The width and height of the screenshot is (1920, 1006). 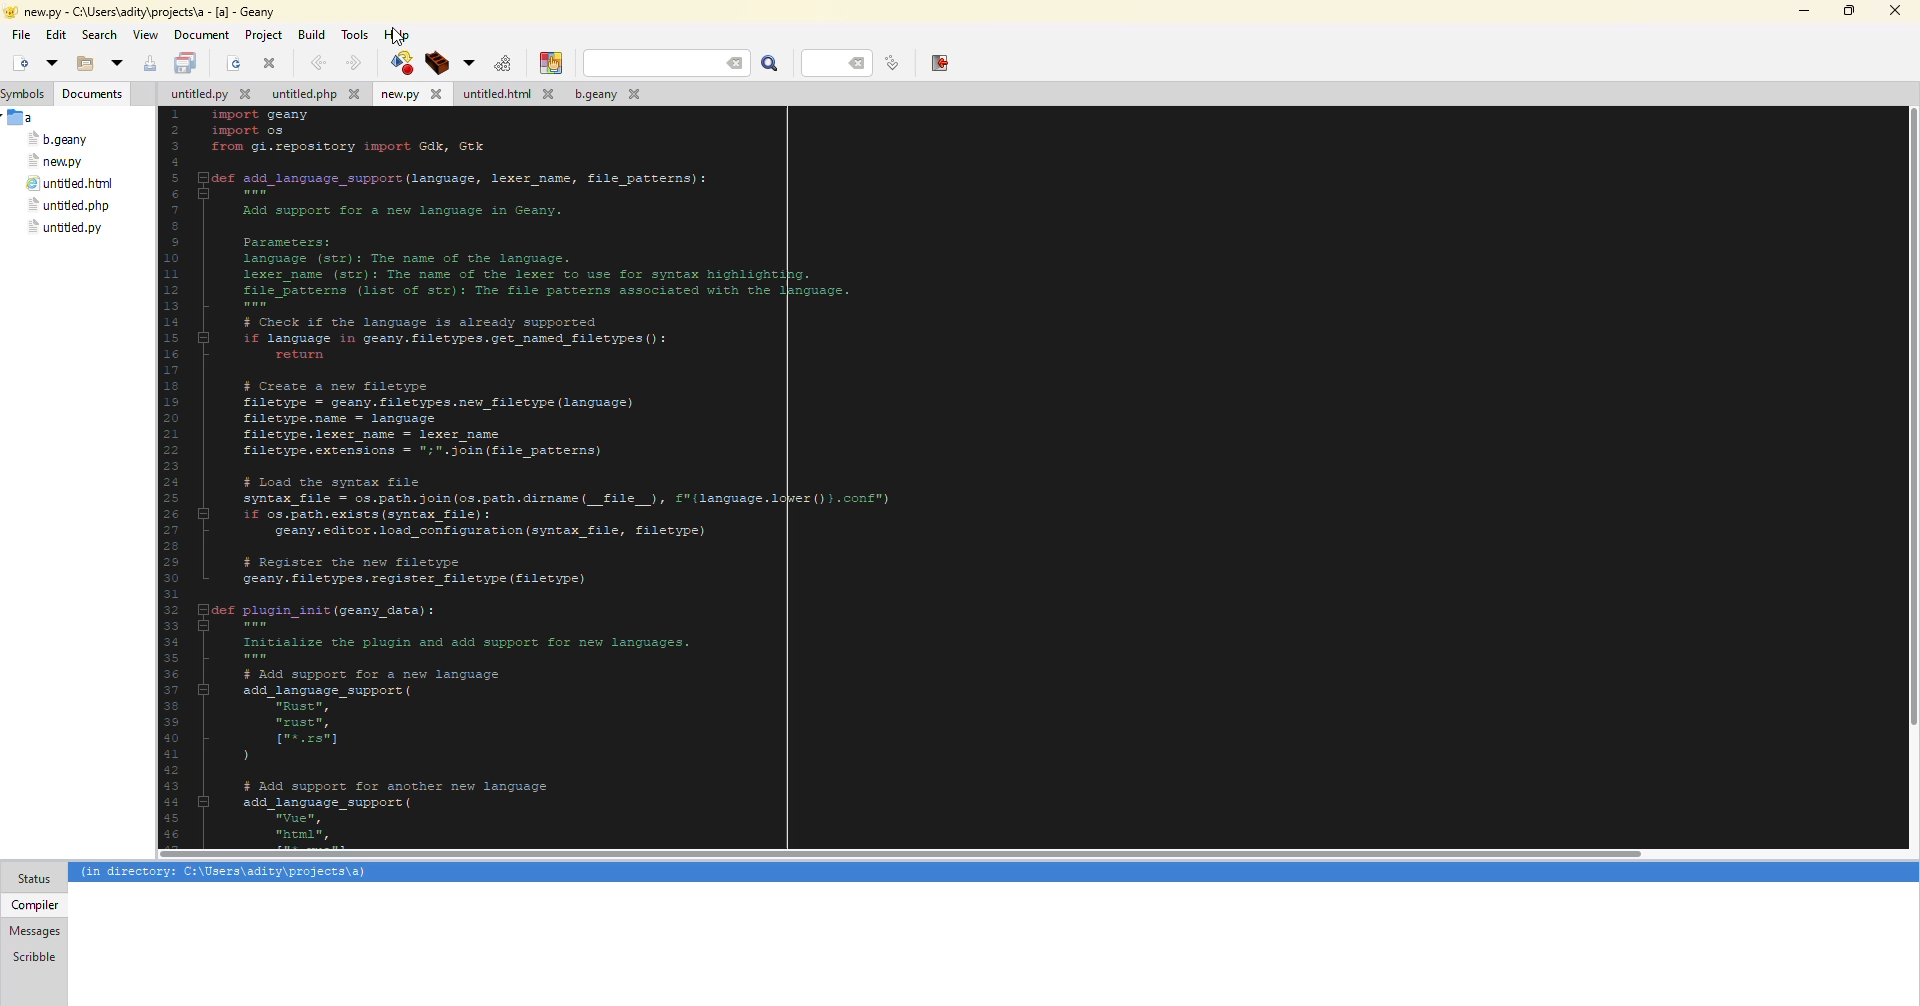 What do you see at coordinates (225, 873) in the screenshot?
I see `info` at bounding box center [225, 873].